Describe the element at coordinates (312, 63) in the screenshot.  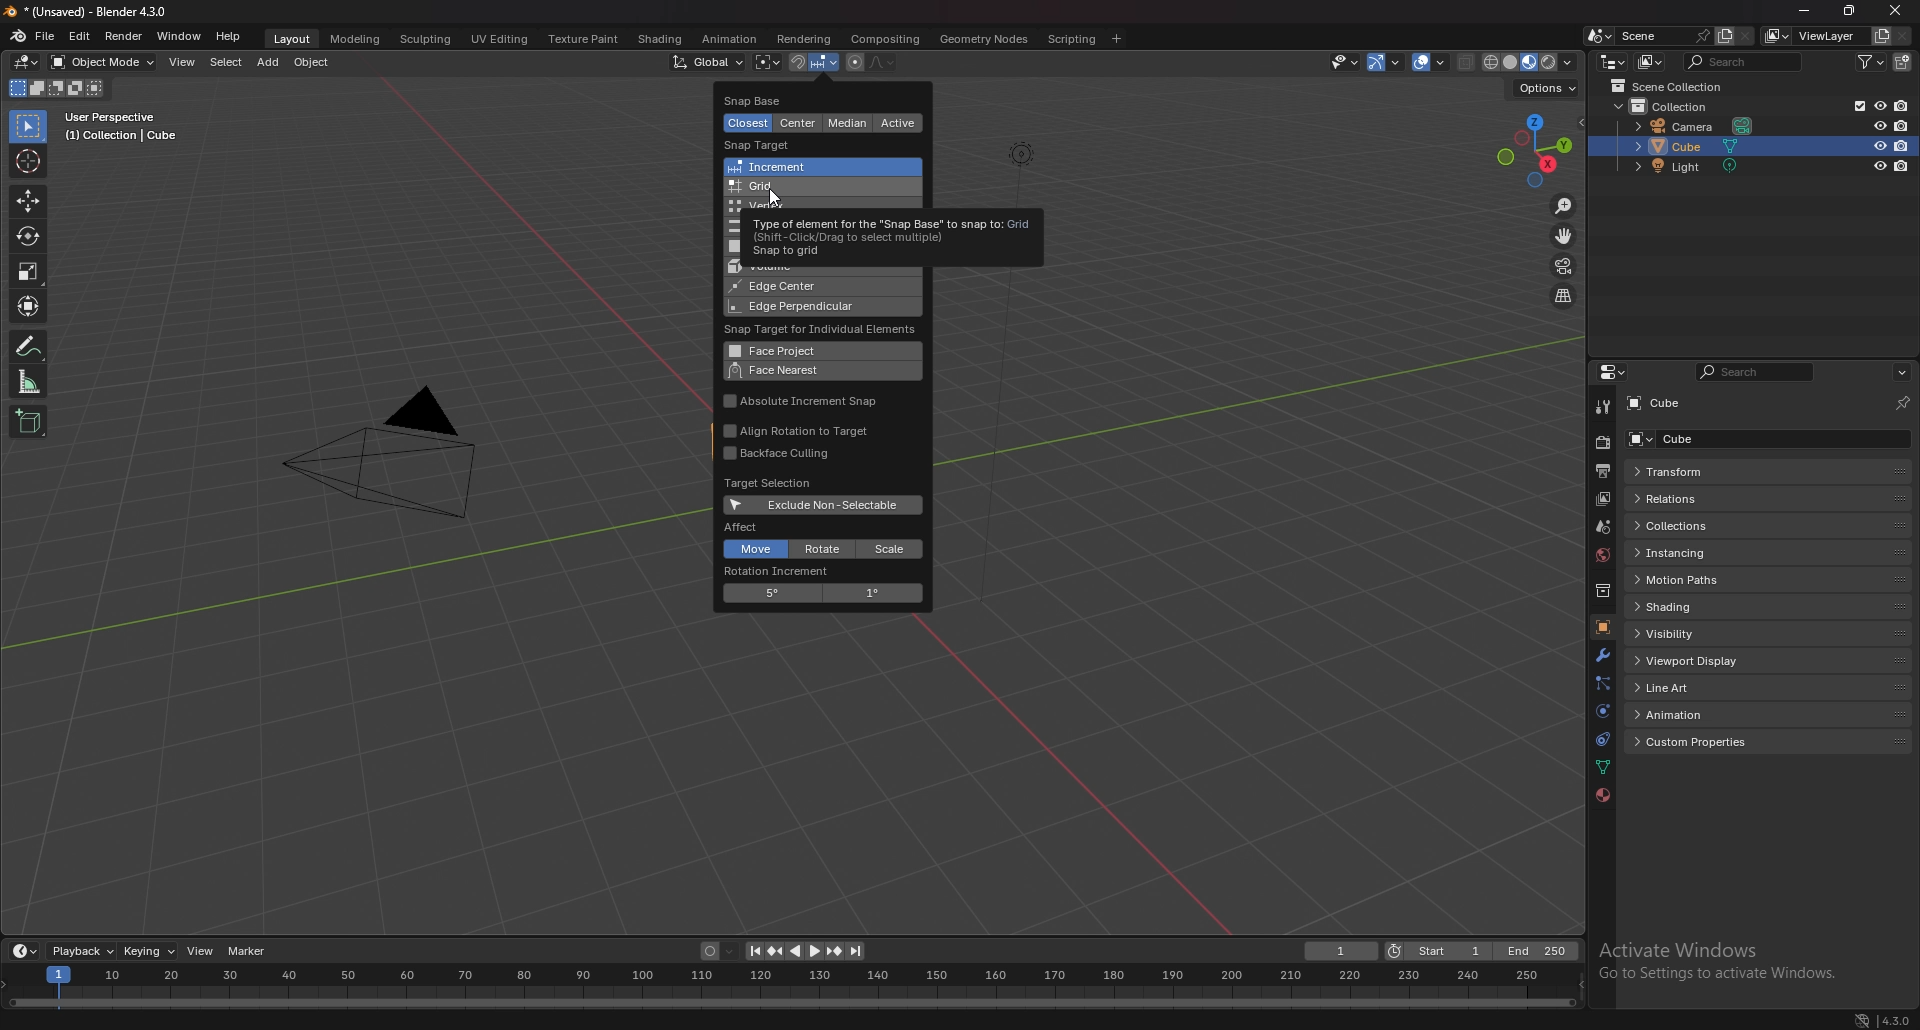
I see `object` at that location.